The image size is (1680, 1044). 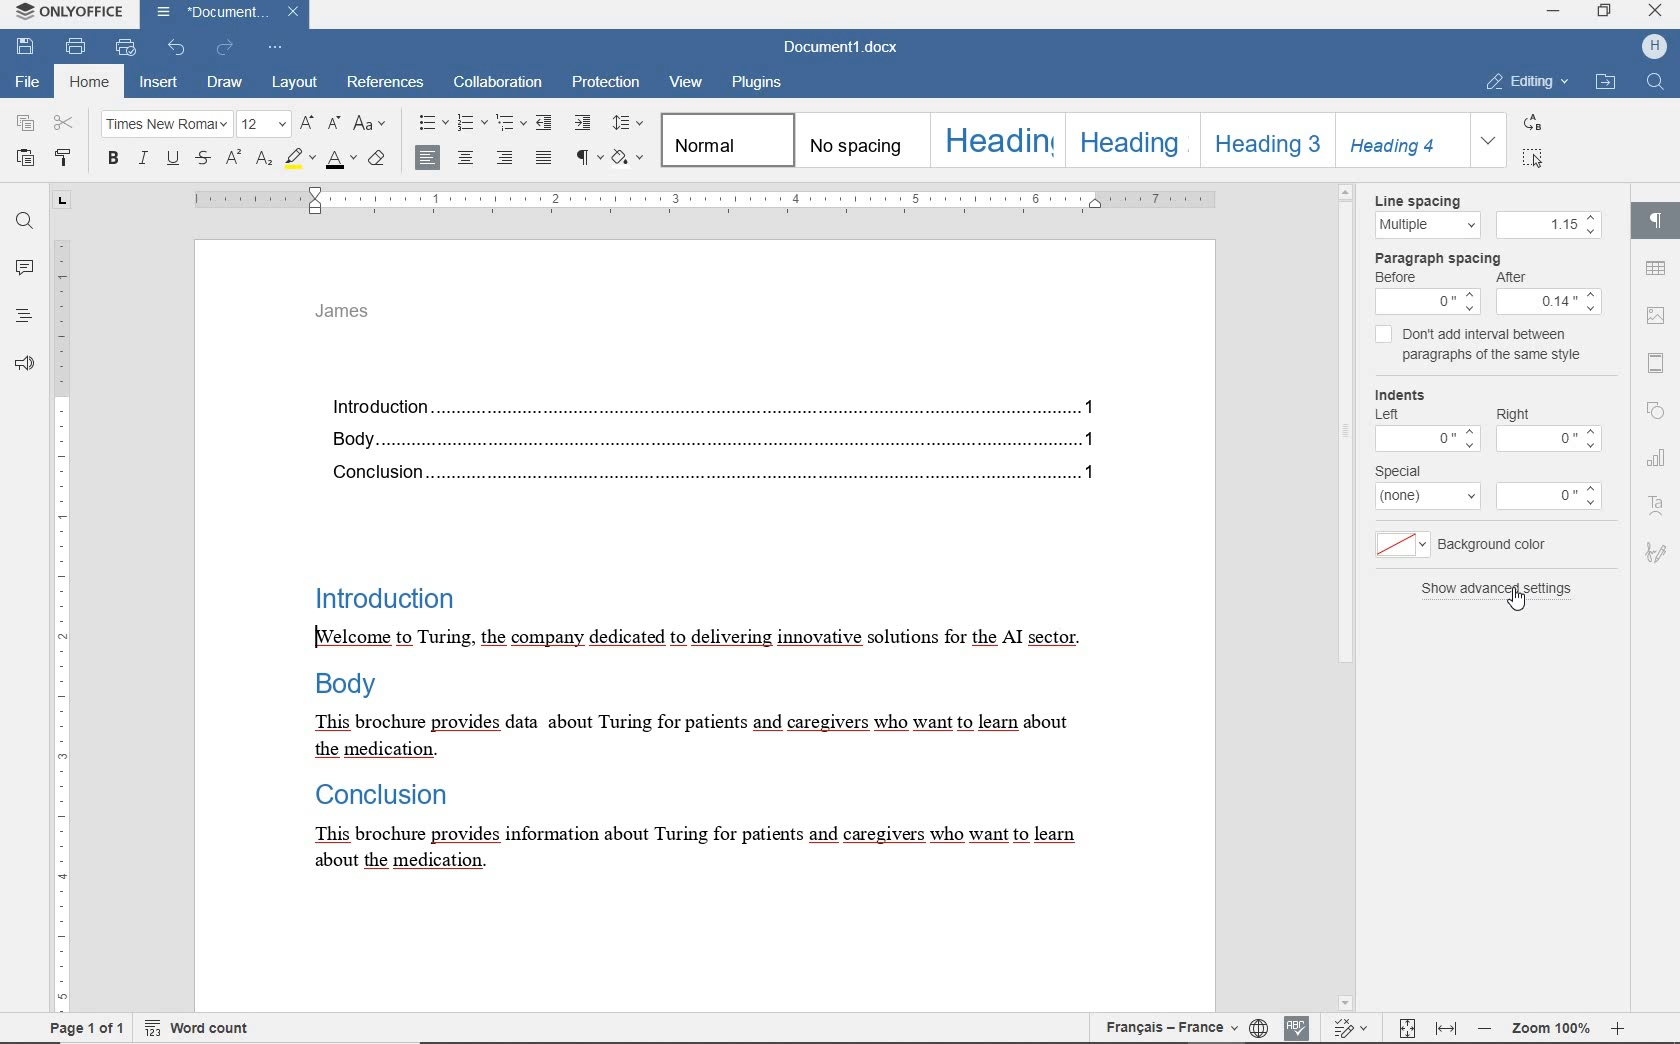 What do you see at coordinates (1398, 278) in the screenshot?
I see `before` at bounding box center [1398, 278].